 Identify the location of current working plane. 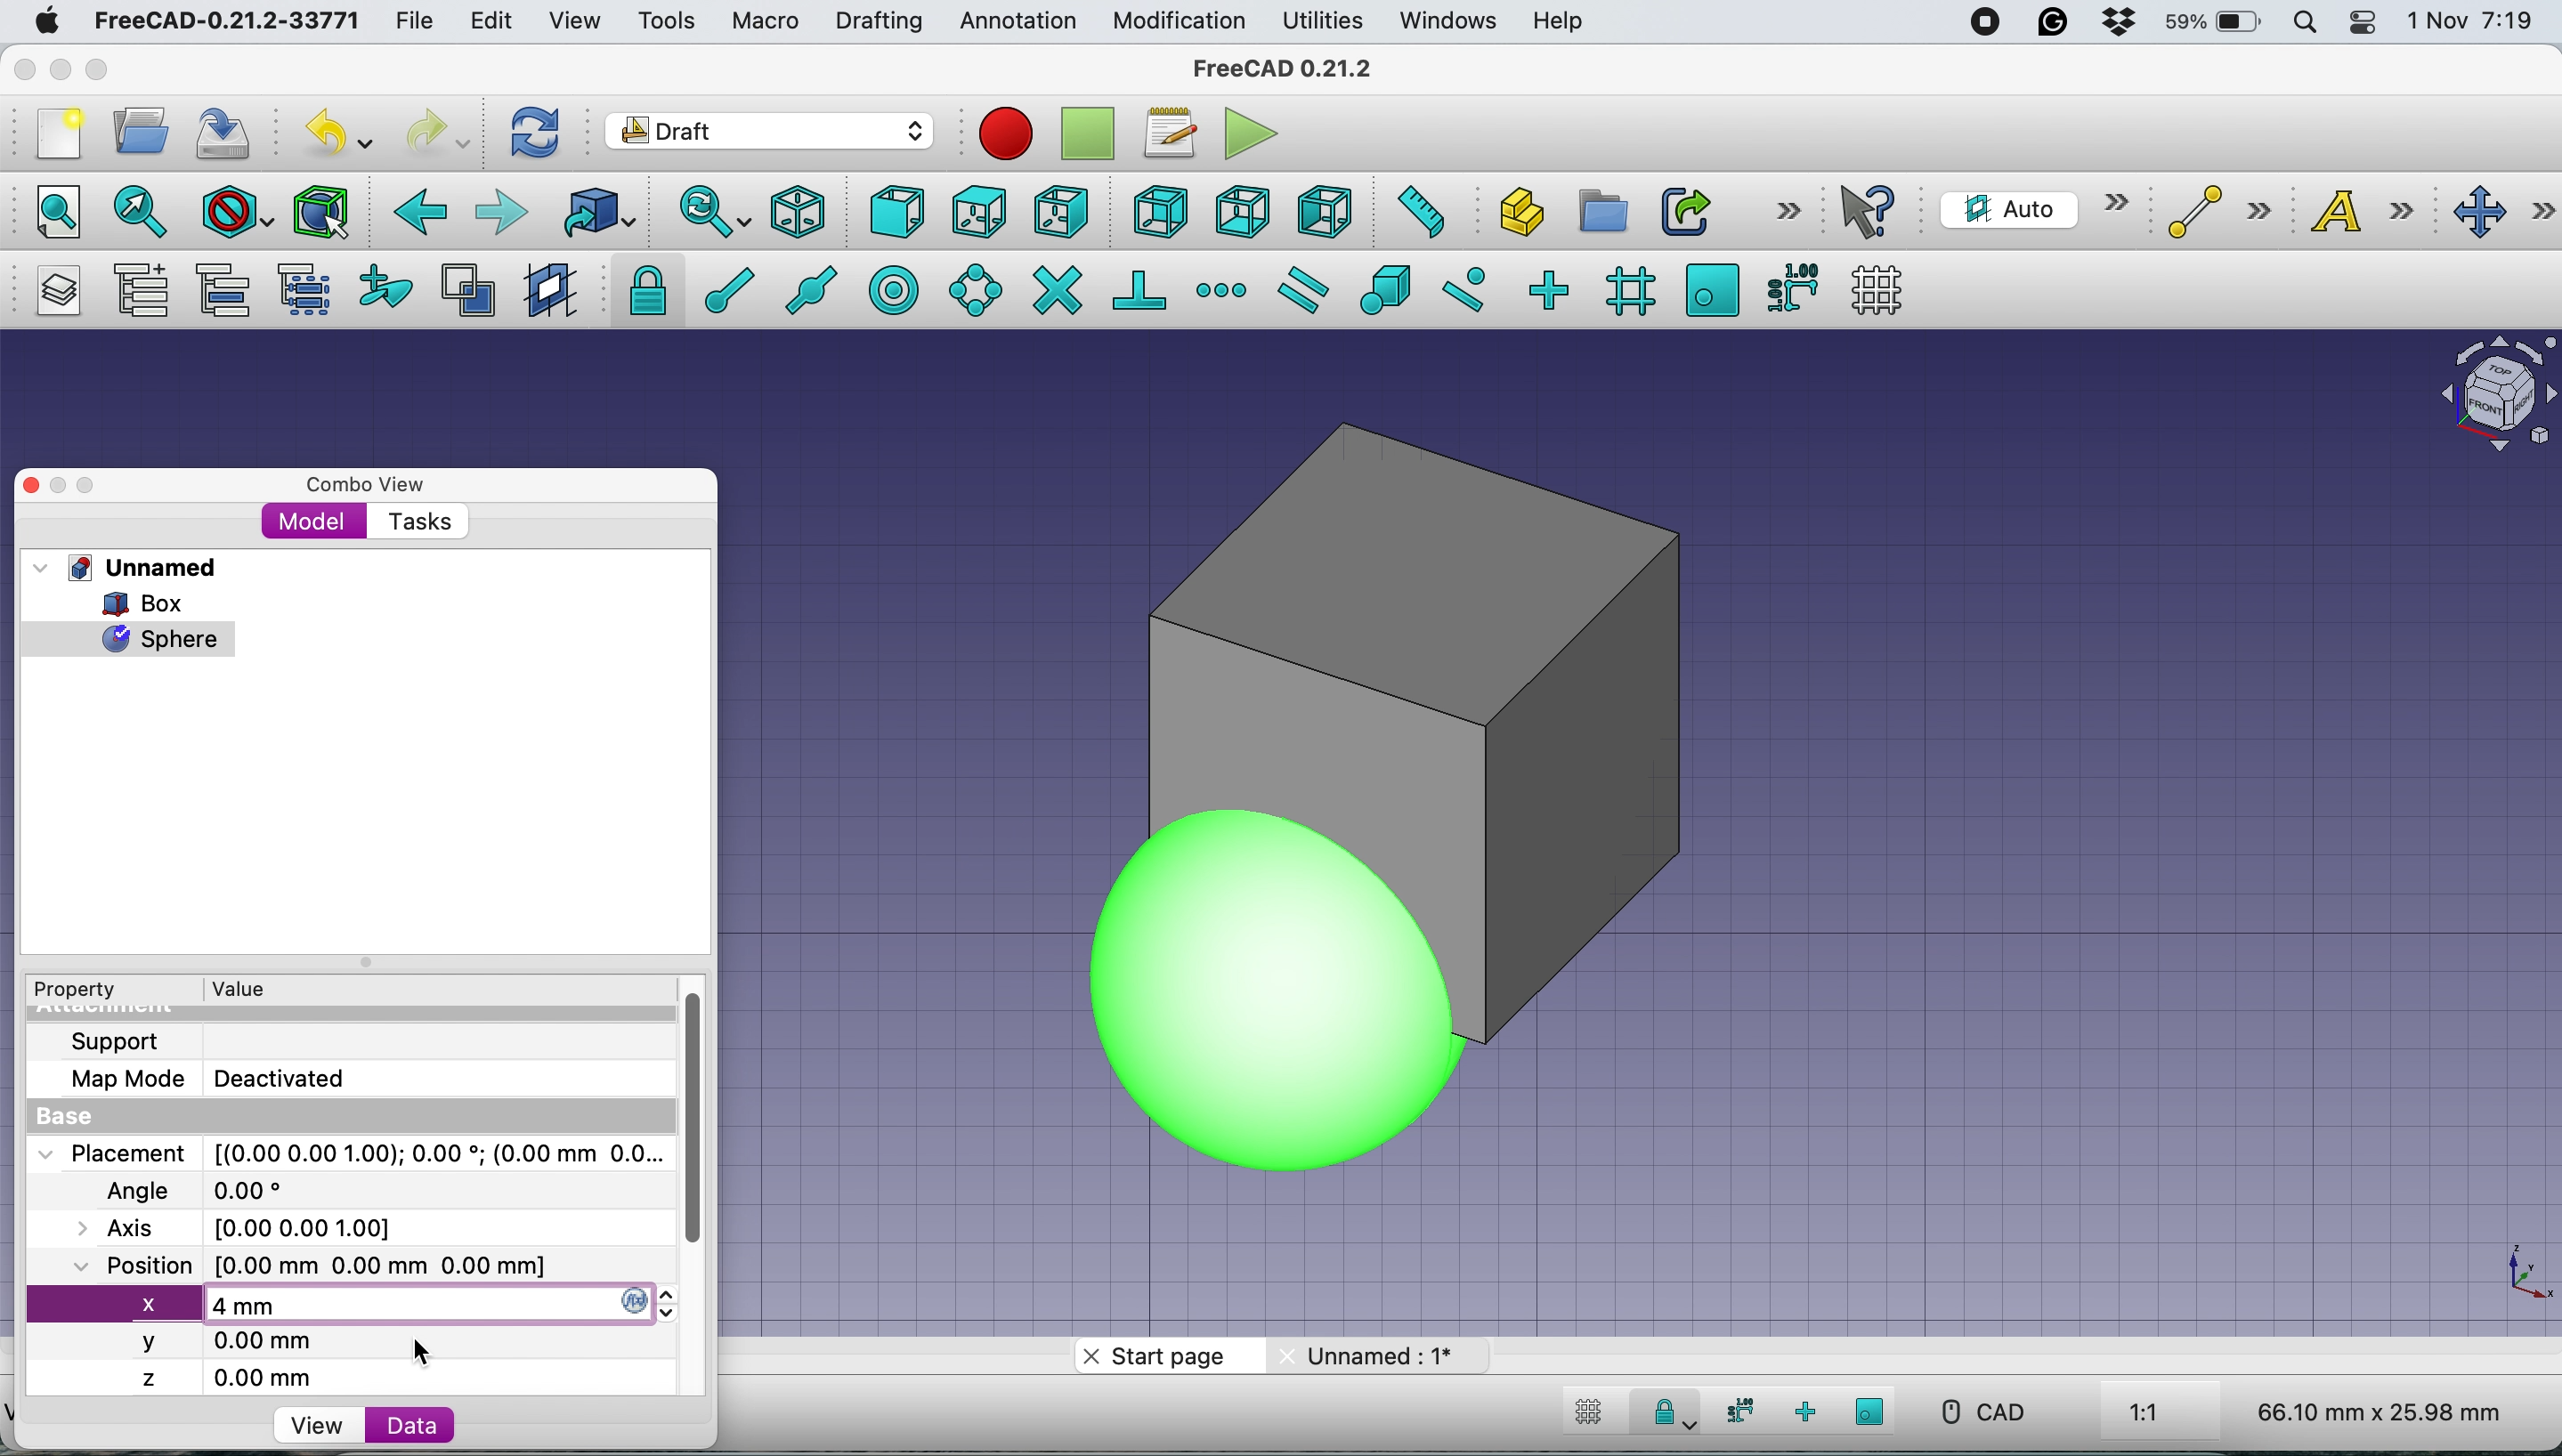
(2029, 208).